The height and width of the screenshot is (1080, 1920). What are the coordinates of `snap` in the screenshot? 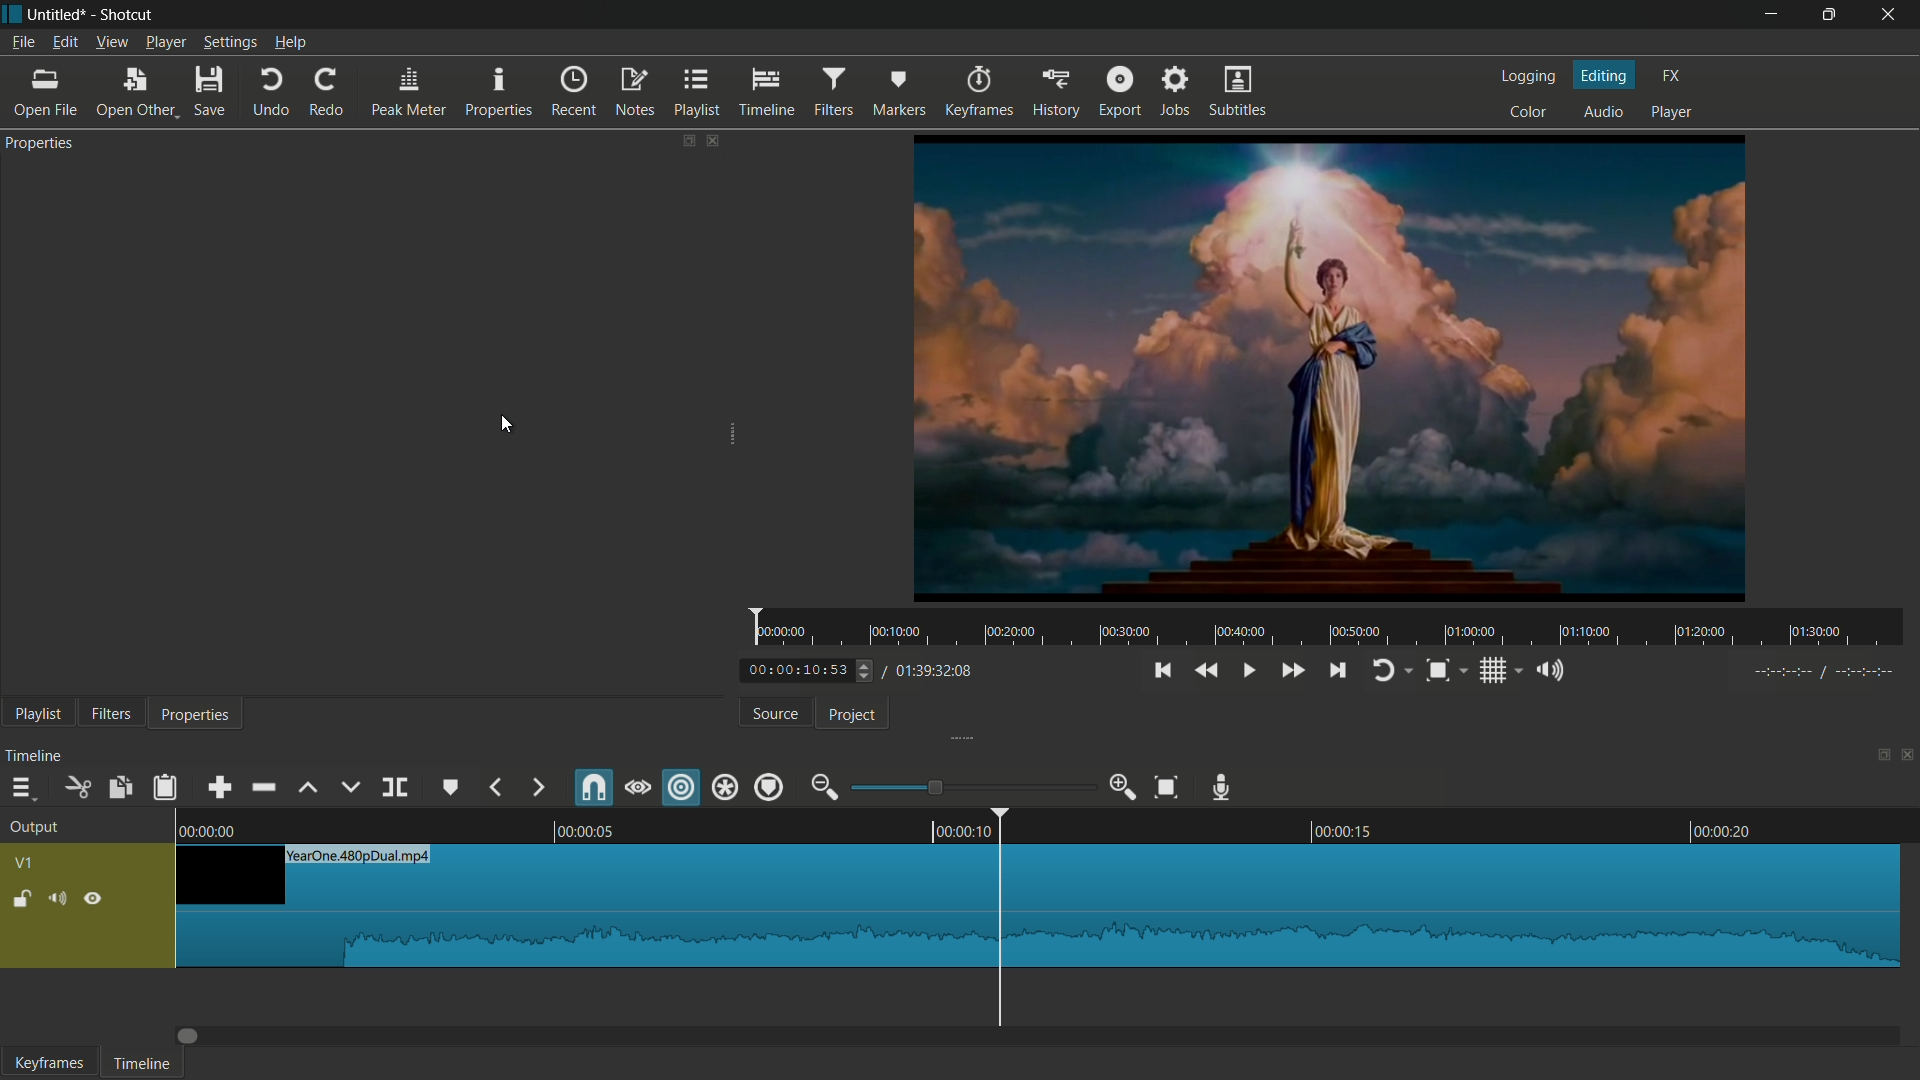 It's located at (593, 788).